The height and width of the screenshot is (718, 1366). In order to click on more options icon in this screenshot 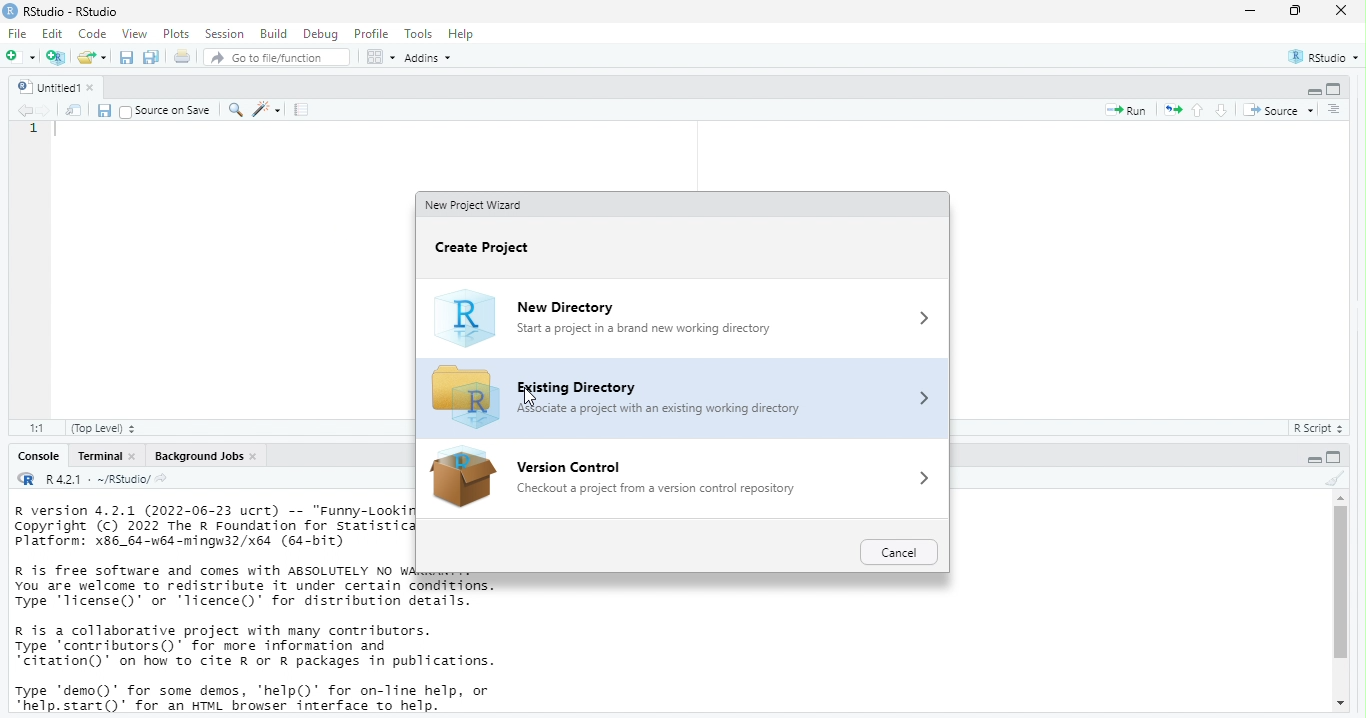, I will do `click(916, 320)`.